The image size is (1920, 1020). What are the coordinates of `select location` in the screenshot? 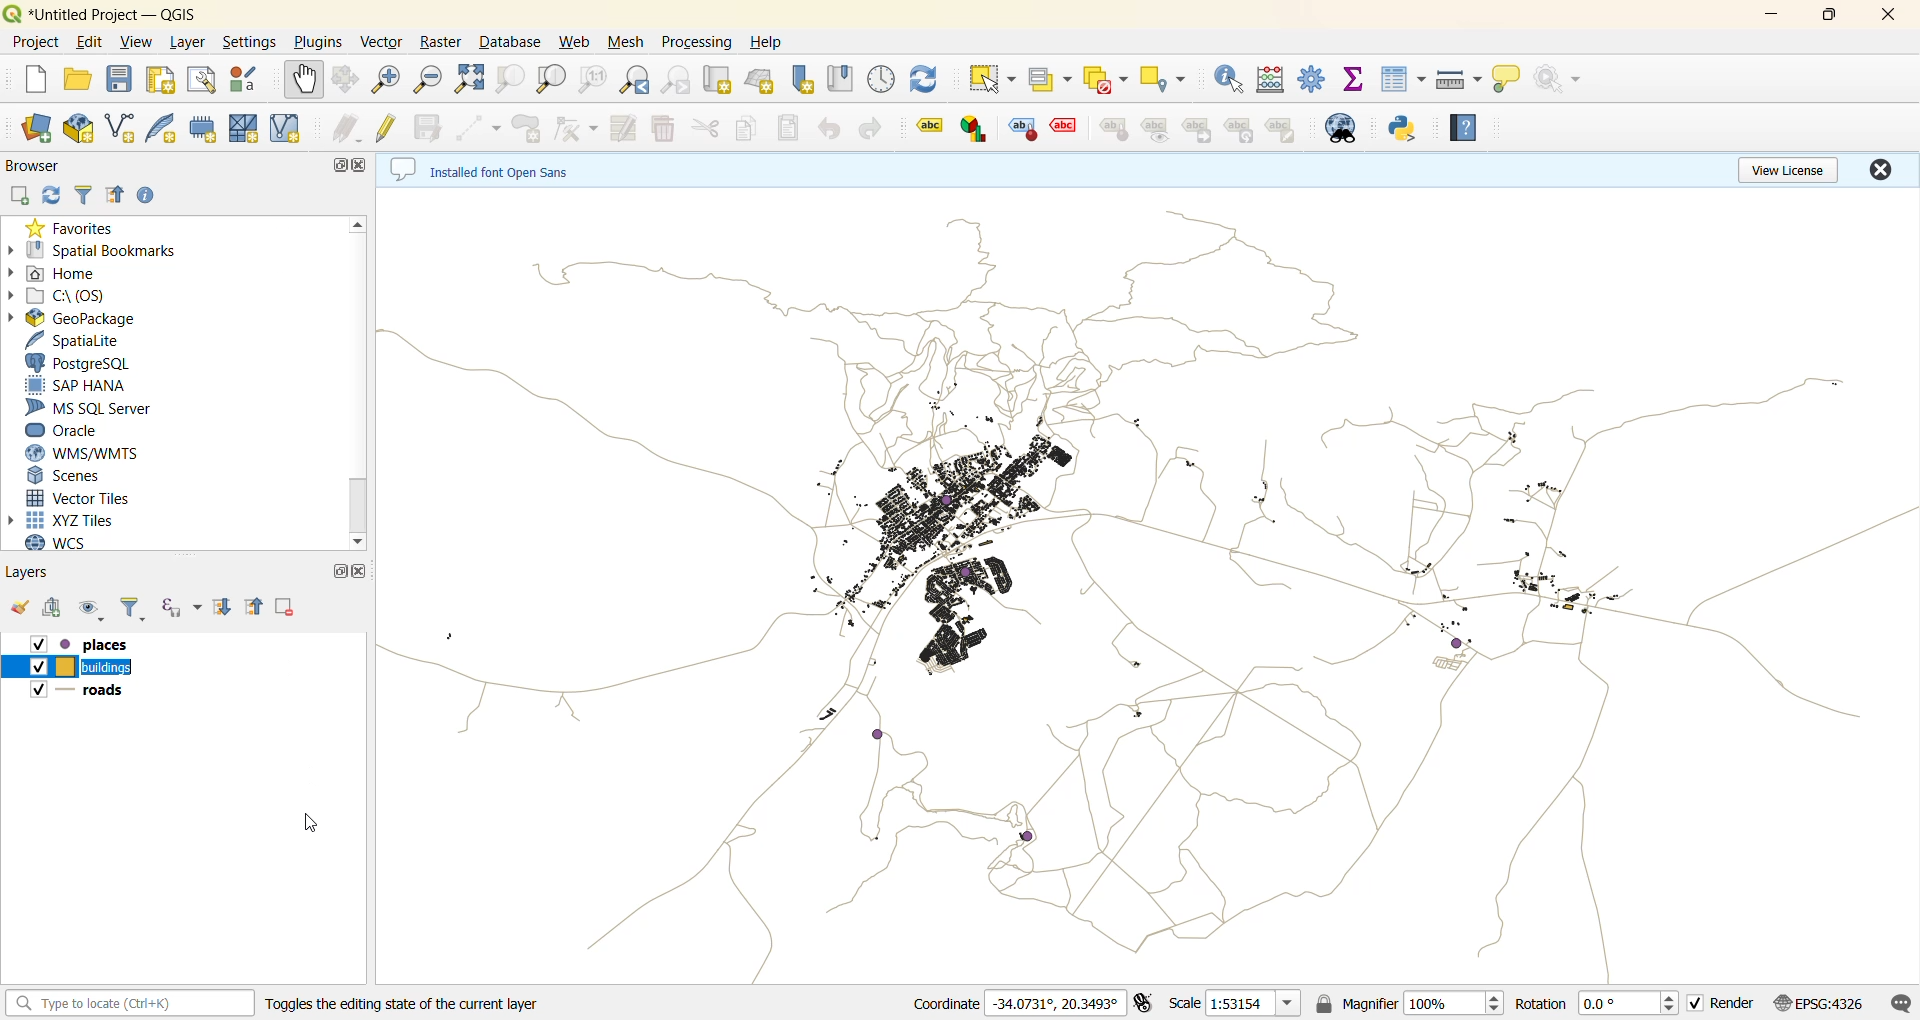 It's located at (1161, 76).